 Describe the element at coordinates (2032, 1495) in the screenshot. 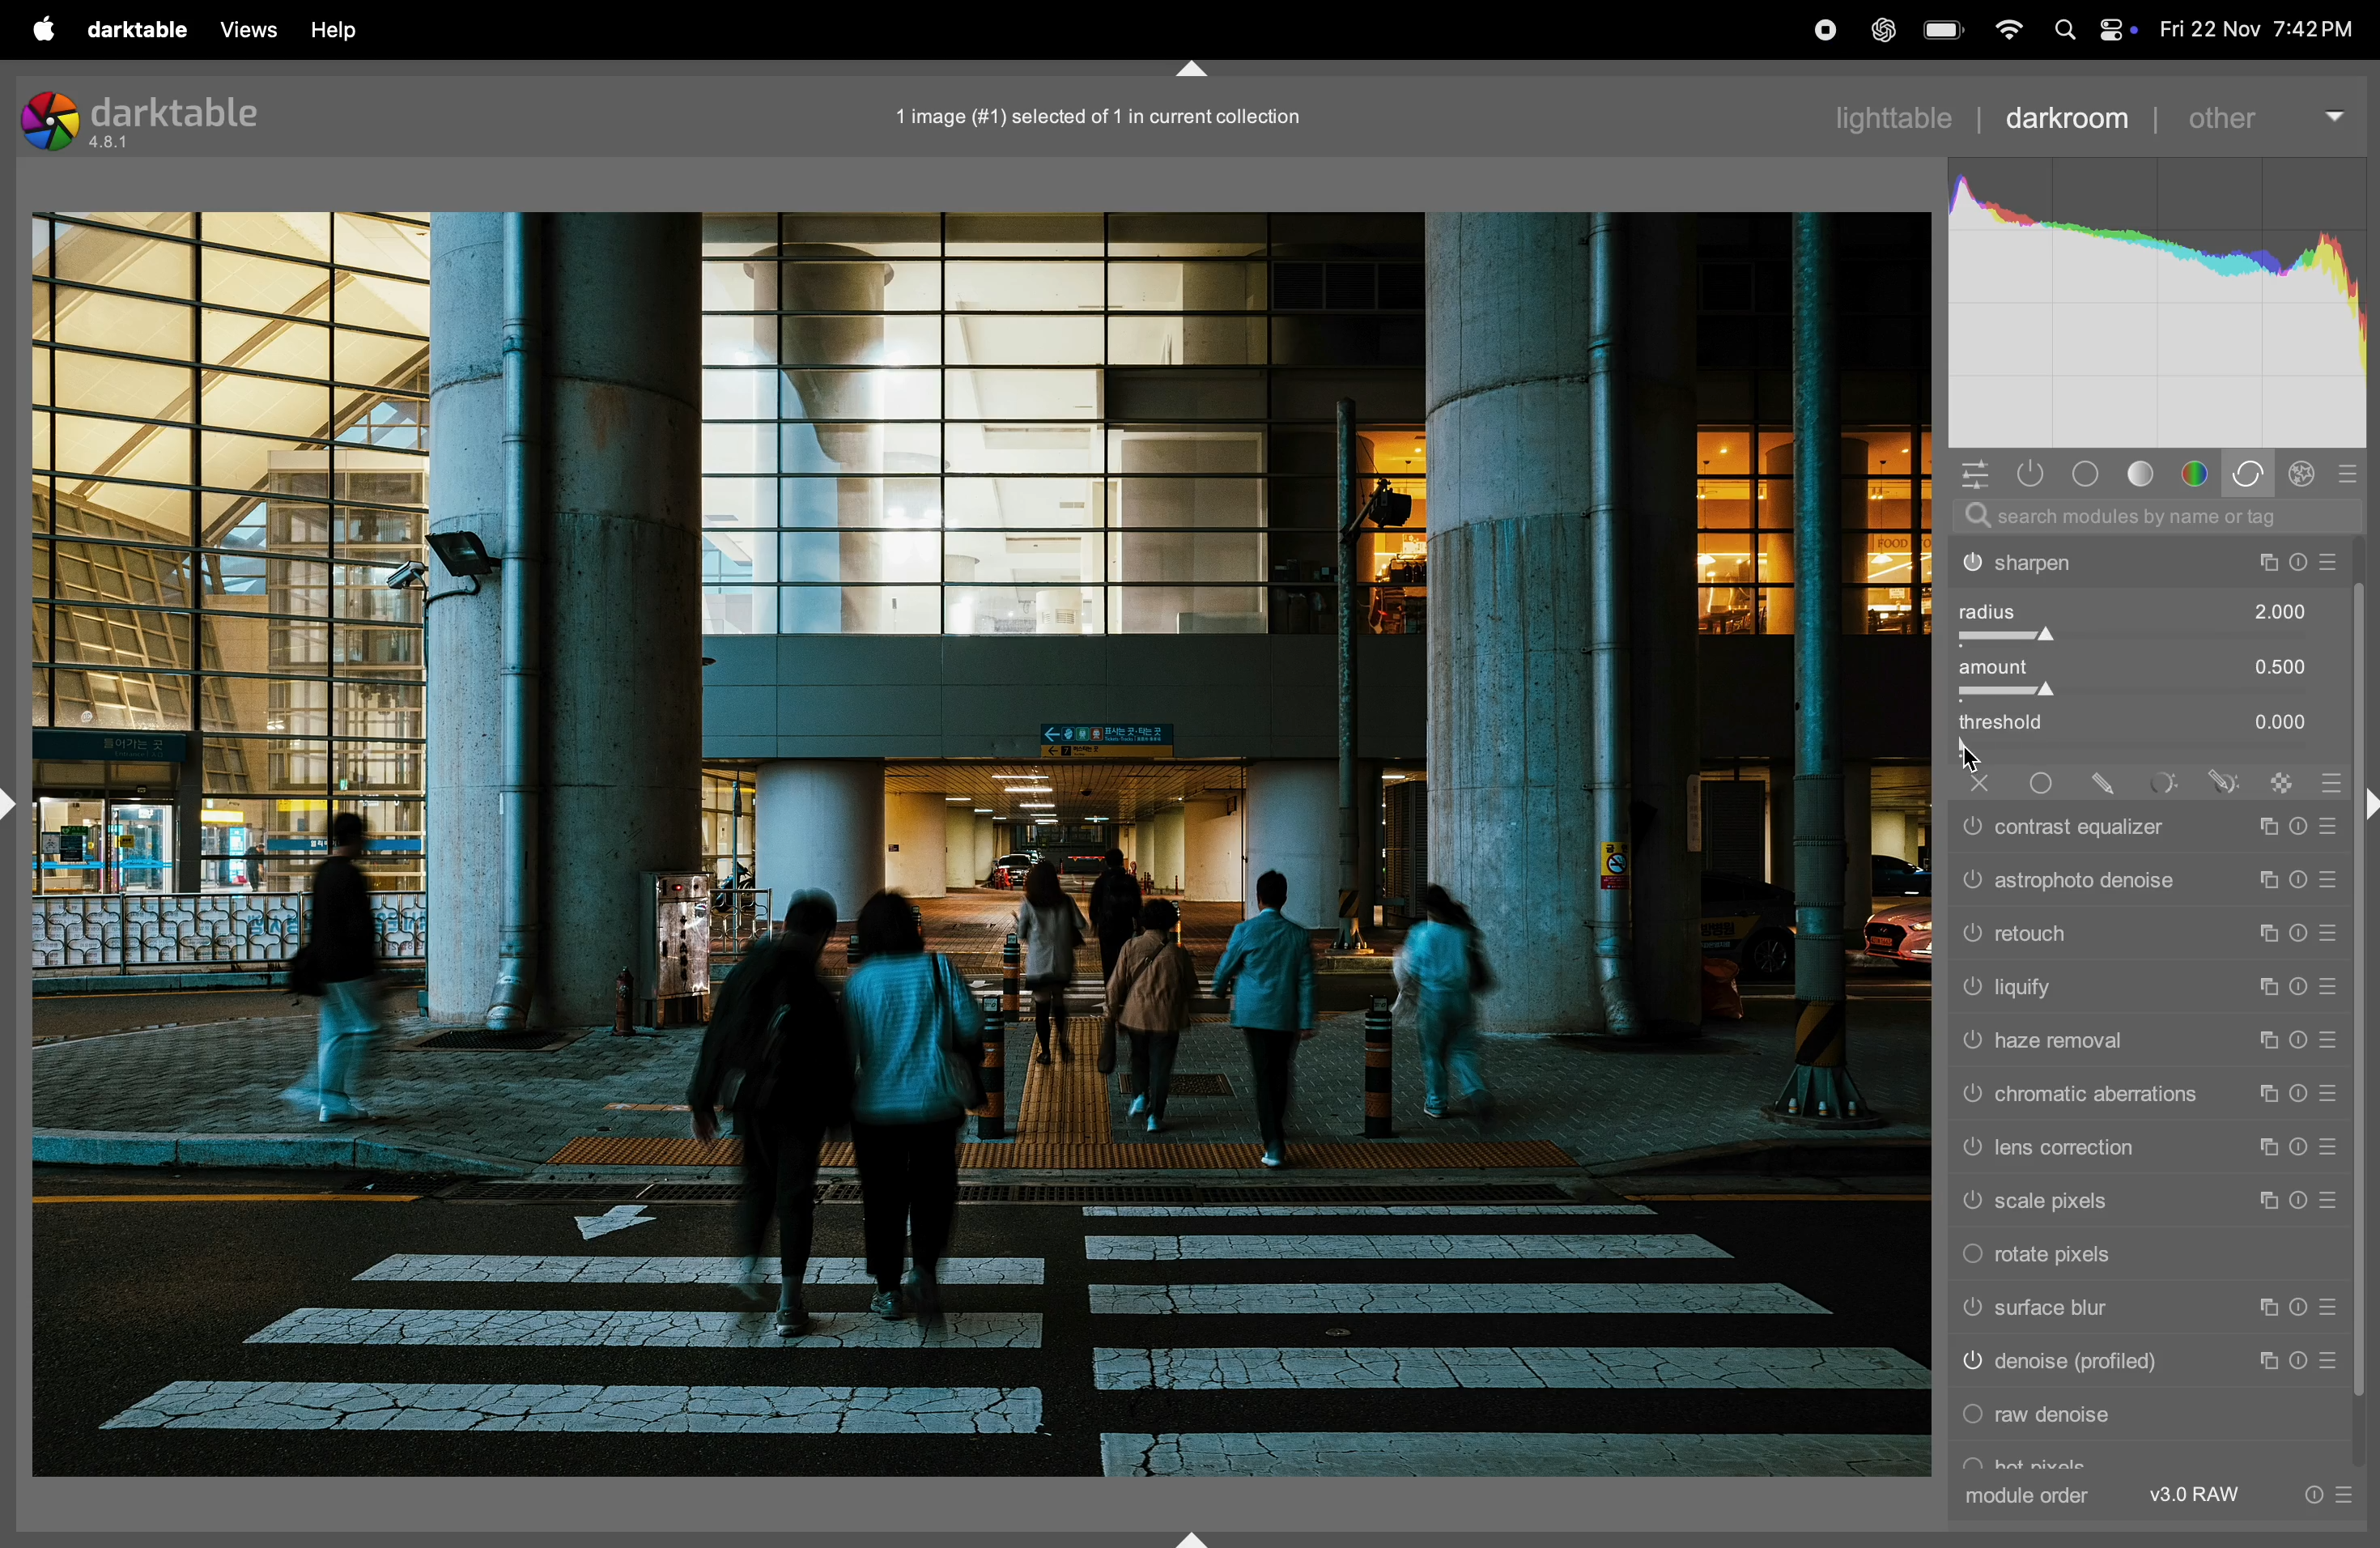

I see `module order` at that location.